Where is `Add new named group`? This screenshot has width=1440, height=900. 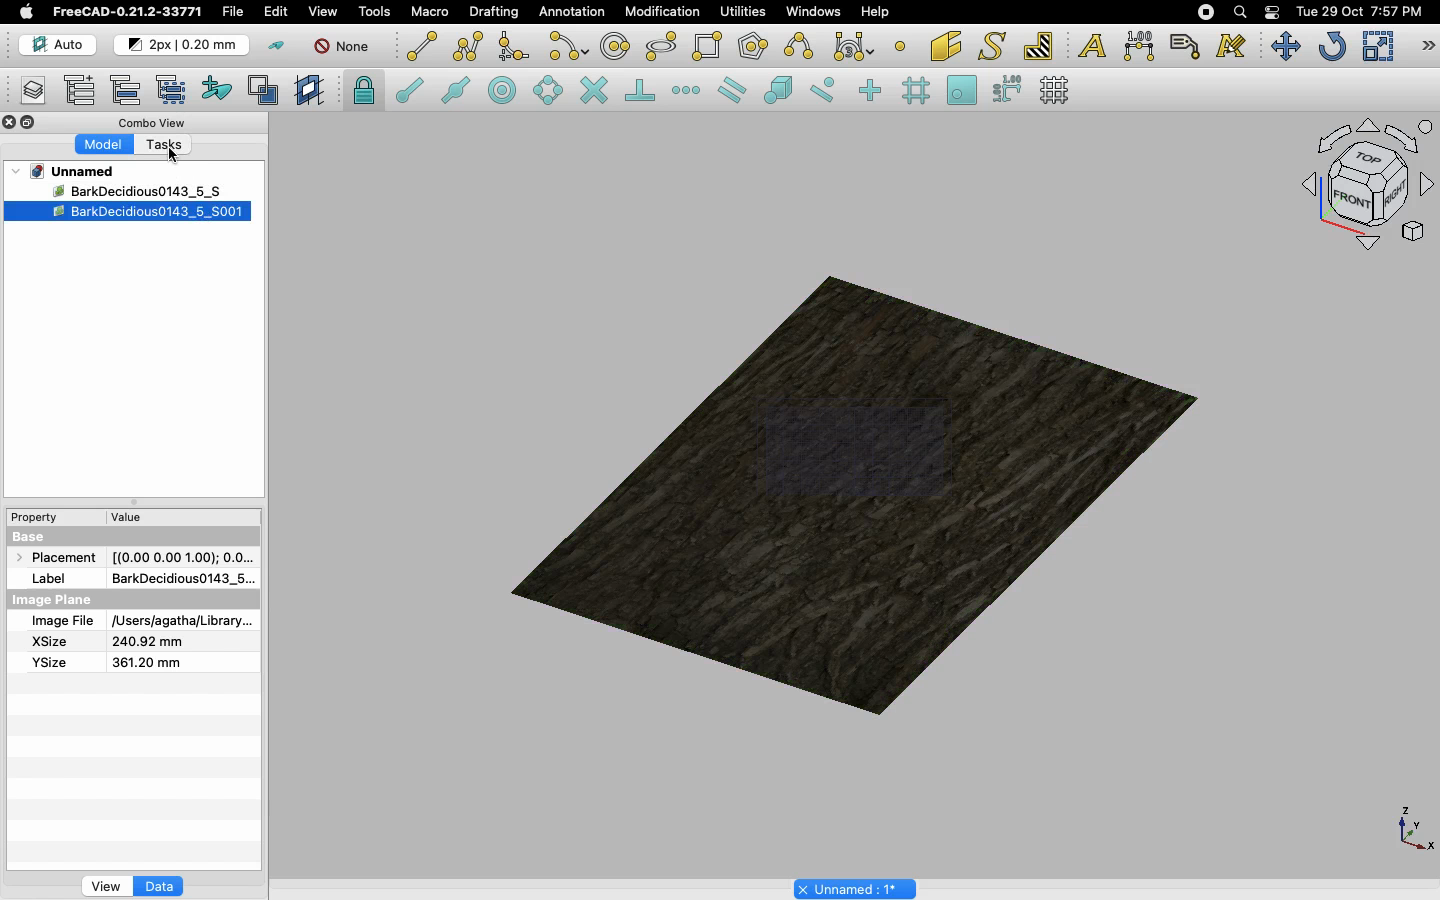
Add new named group is located at coordinates (84, 92).